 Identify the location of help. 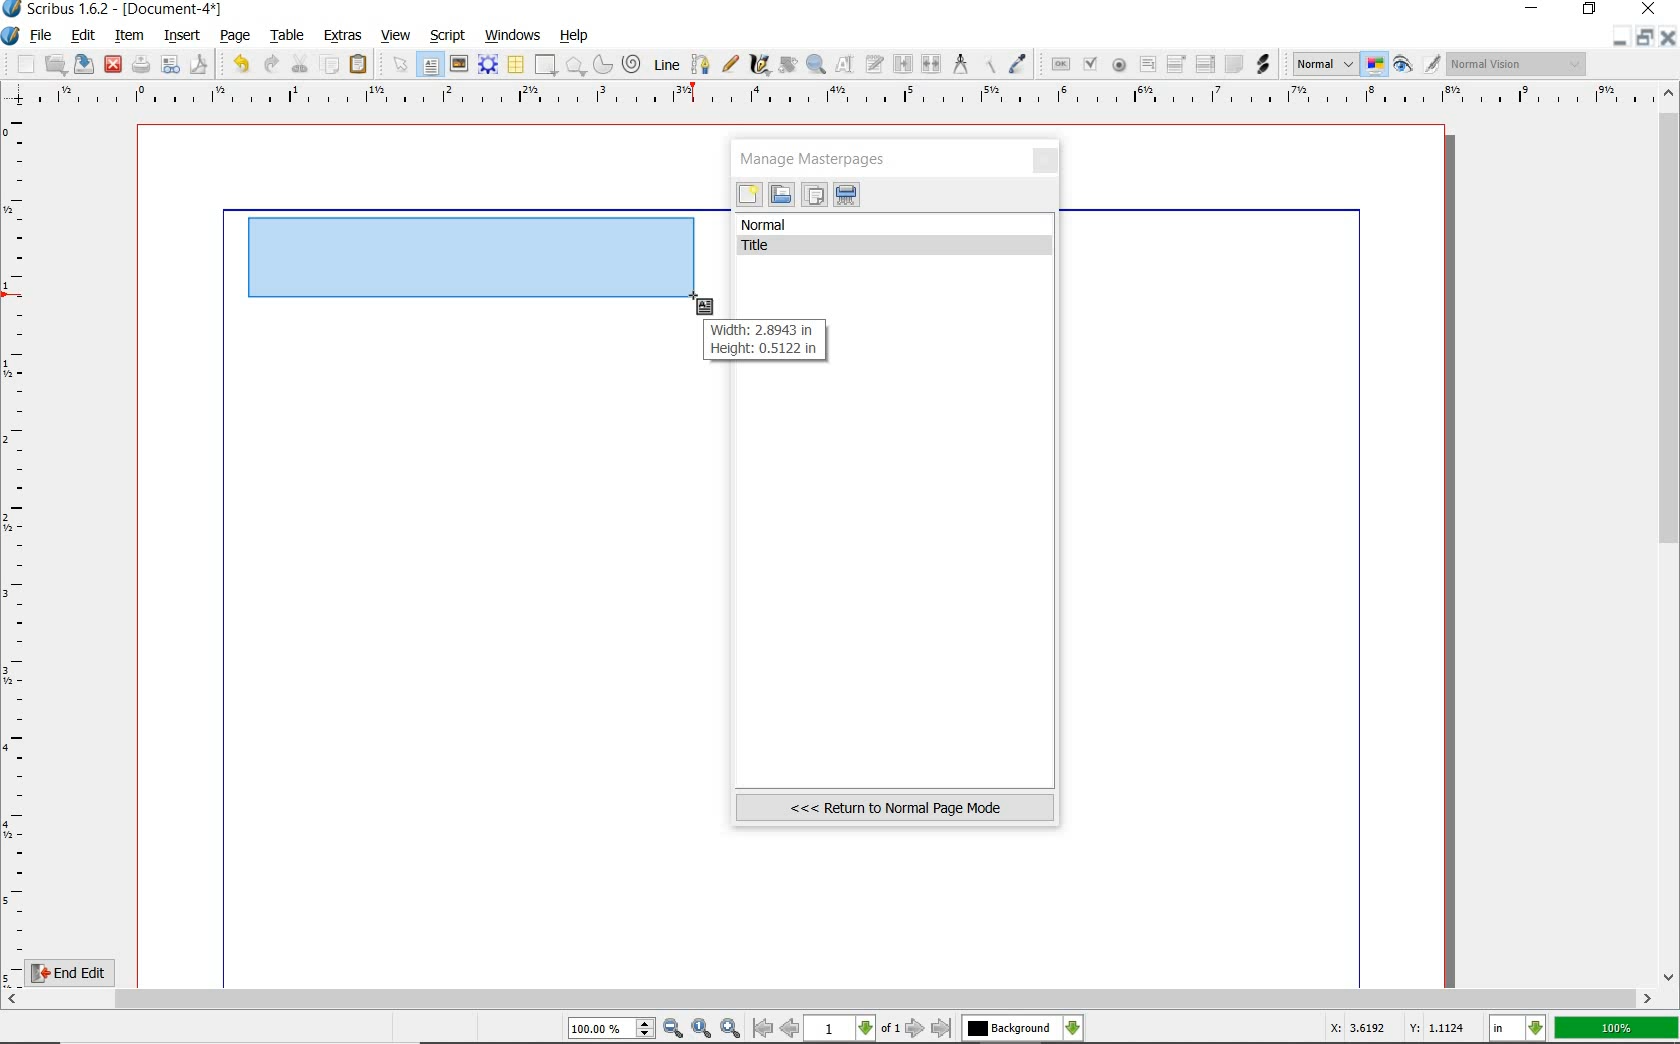
(575, 36).